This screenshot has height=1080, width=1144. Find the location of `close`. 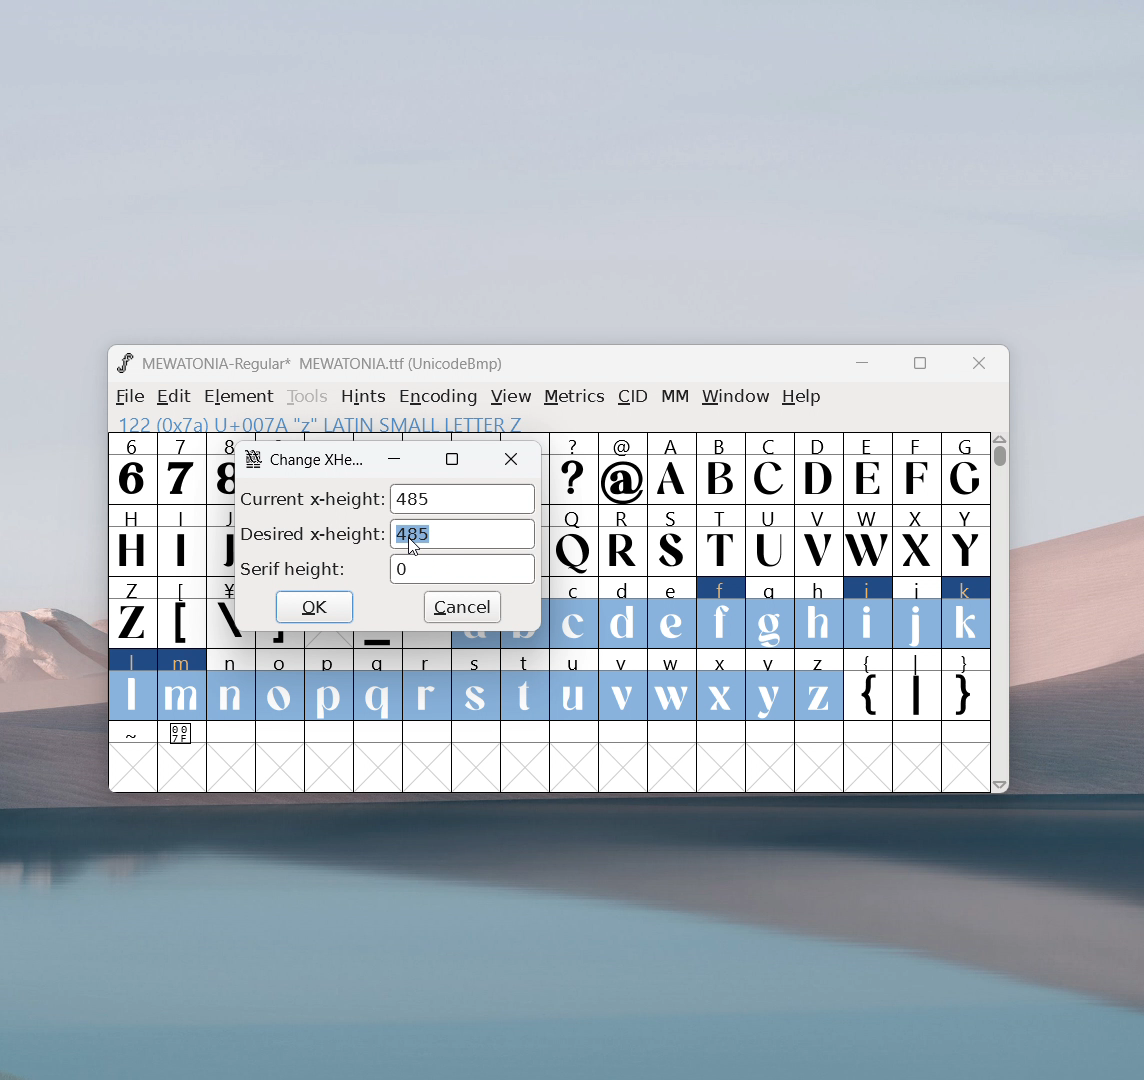

close is located at coordinates (512, 460).